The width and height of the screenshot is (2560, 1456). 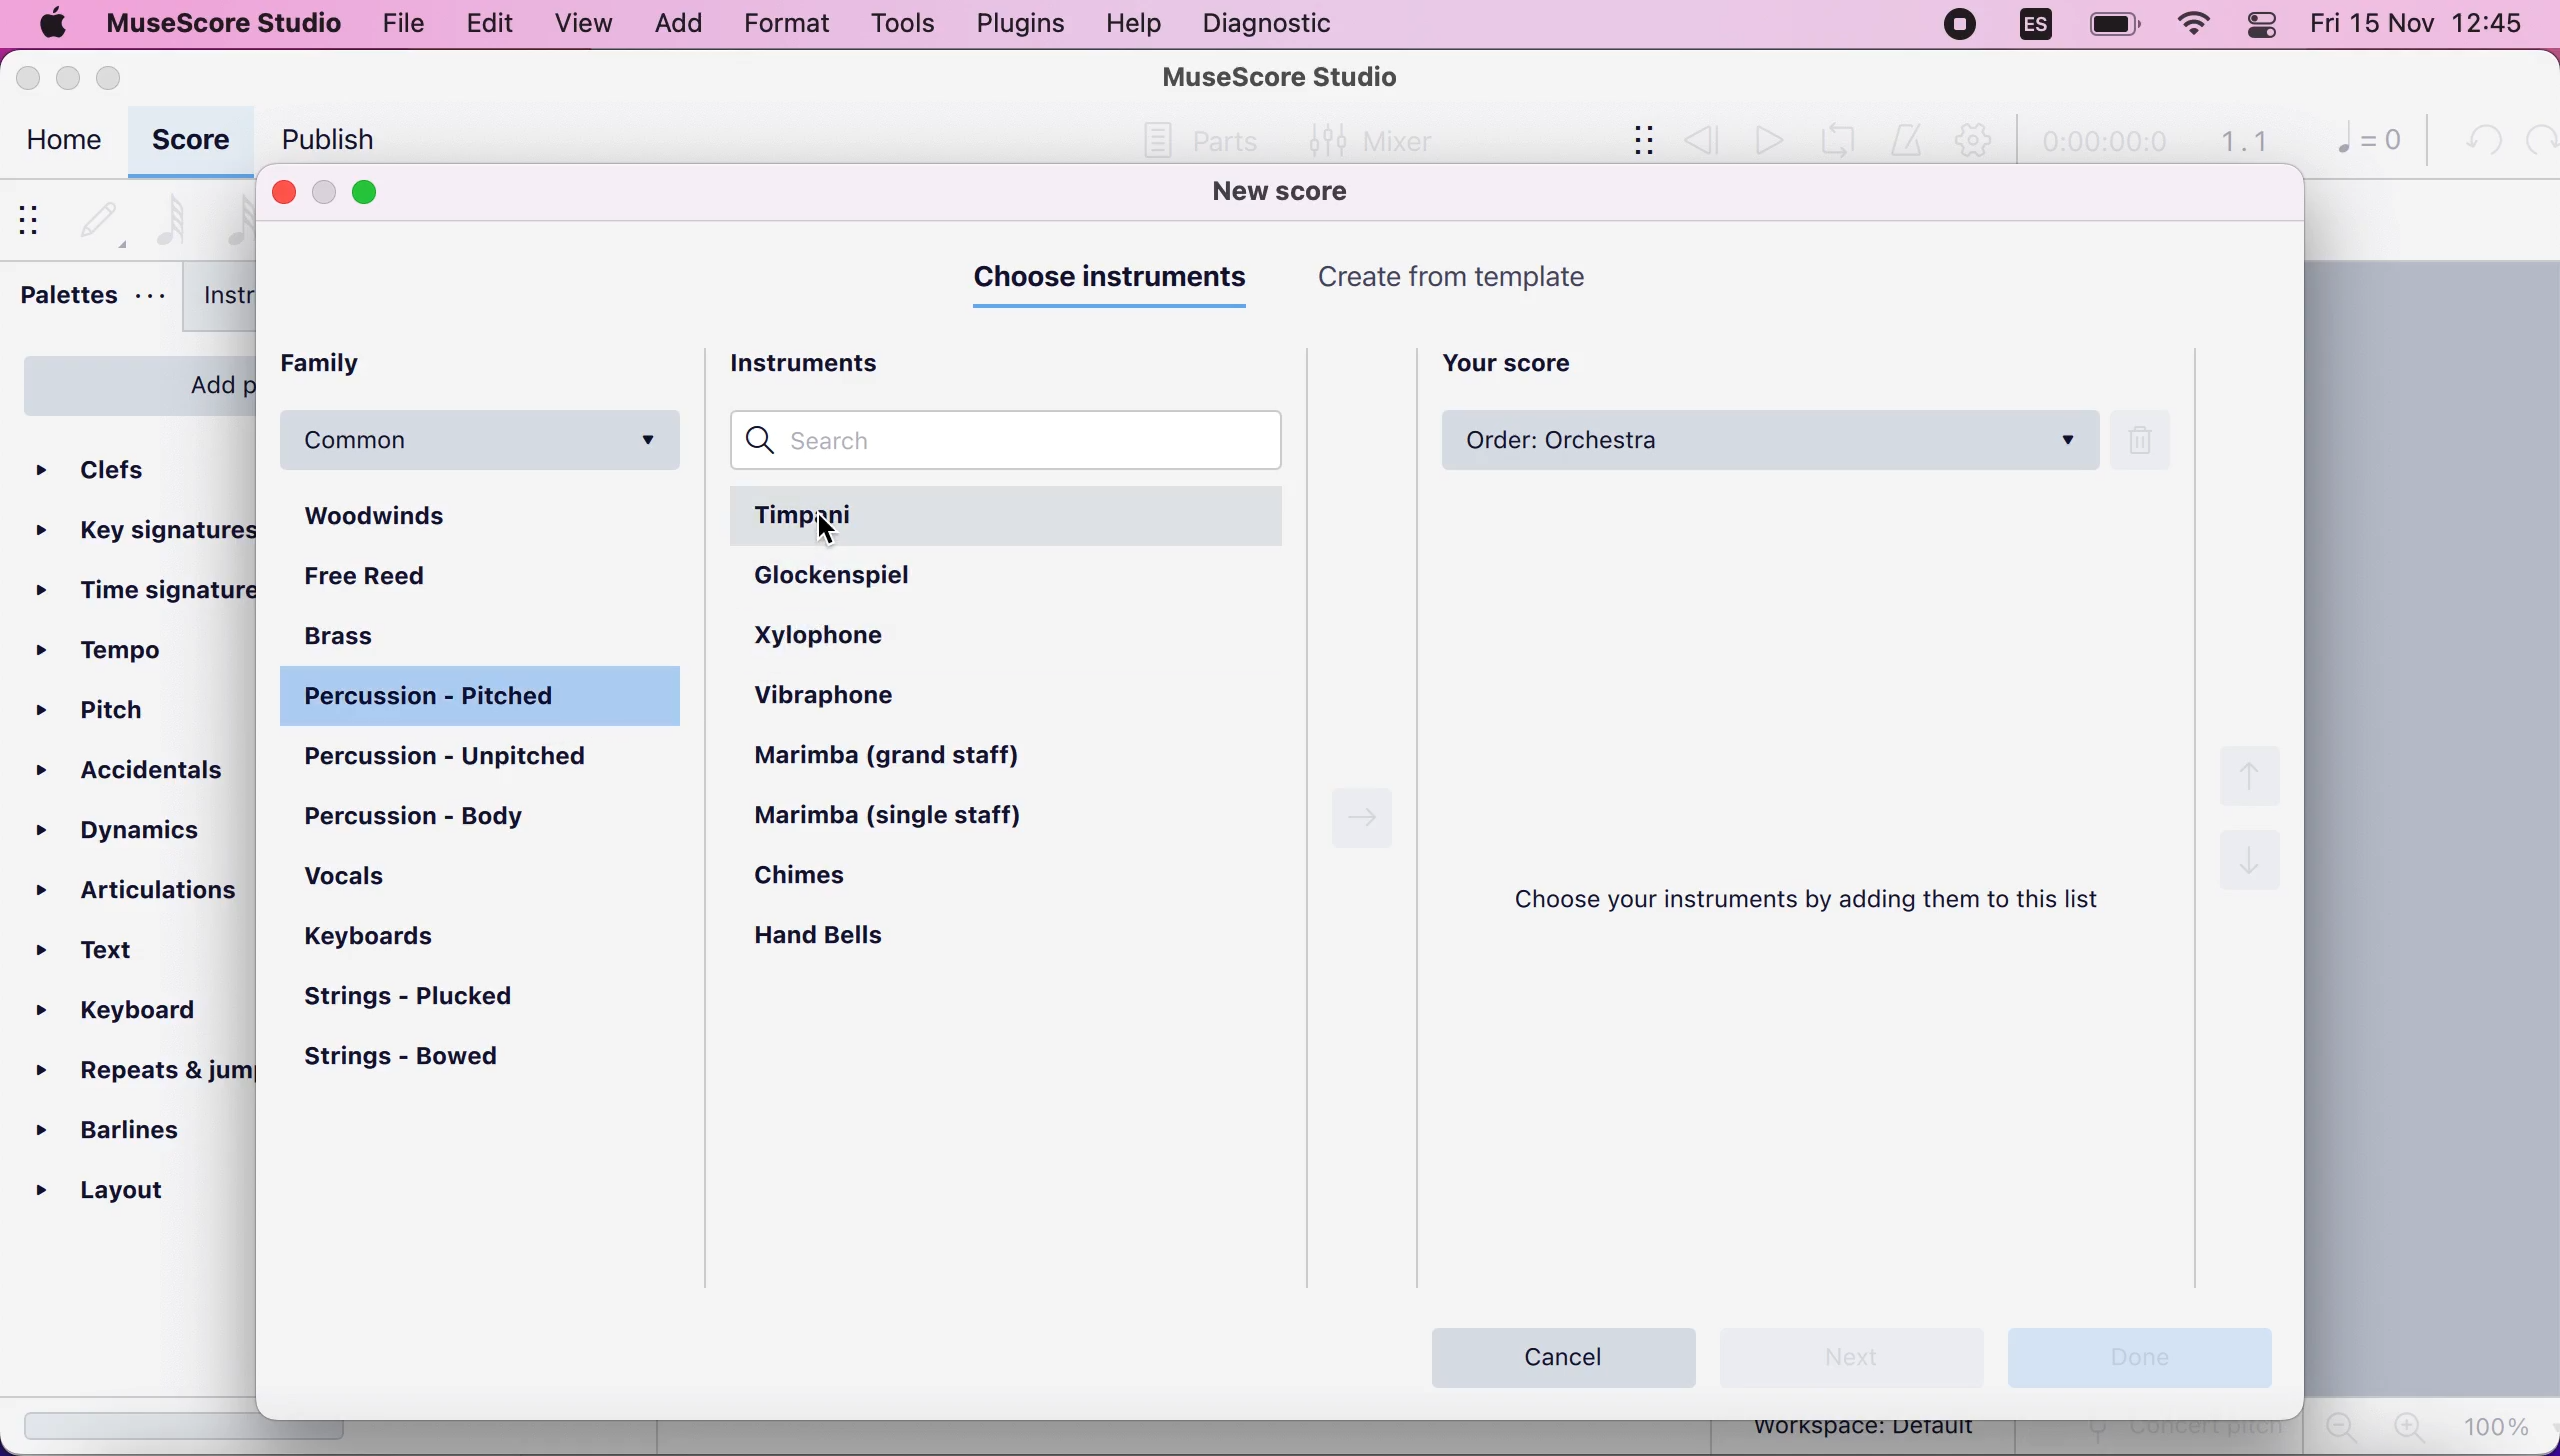 I want to click on playback settings, so click(x=1979, y=142).